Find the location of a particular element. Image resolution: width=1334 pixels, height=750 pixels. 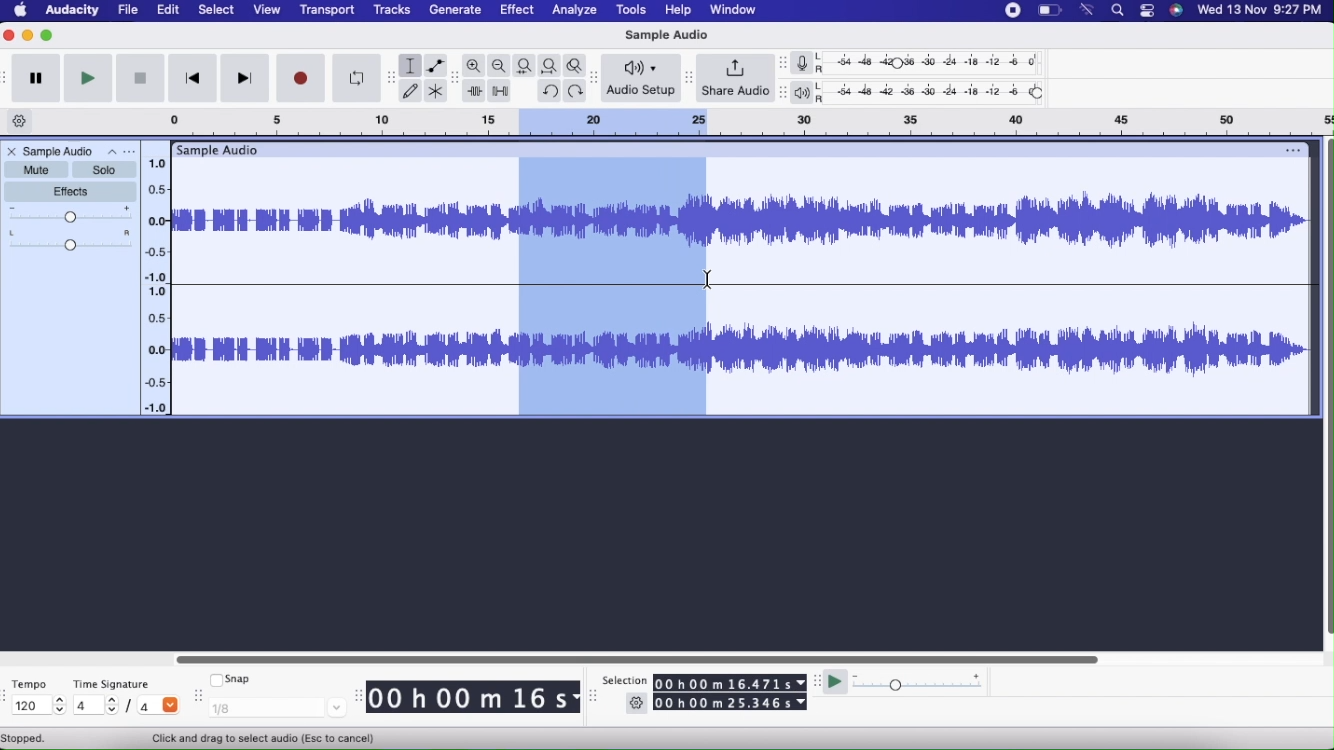

Playback level is located at coordinates (936, 93).